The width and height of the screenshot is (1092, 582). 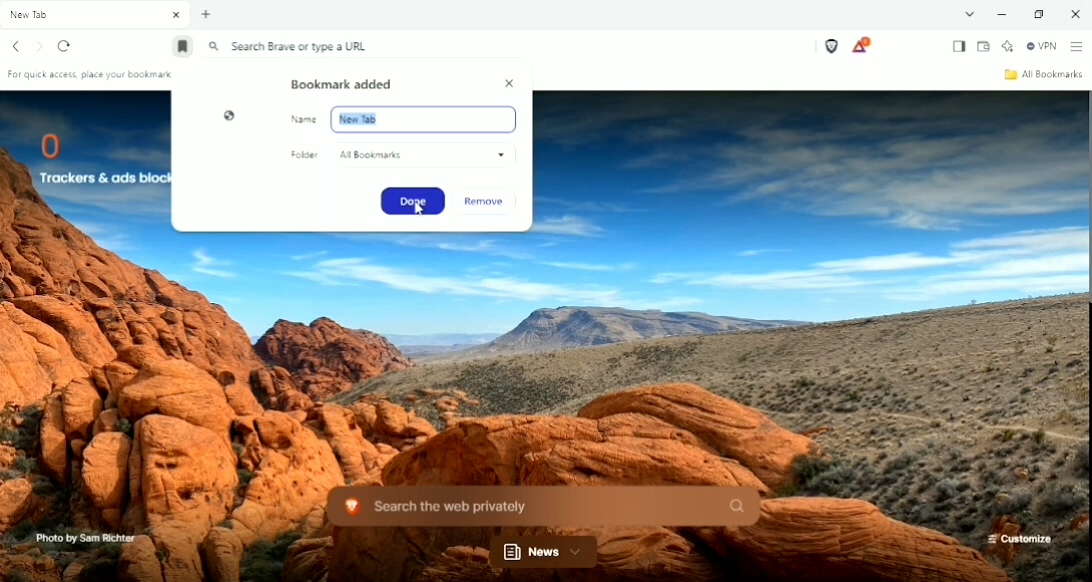 I want to click on Reload this page, so click(x=66, y=47).